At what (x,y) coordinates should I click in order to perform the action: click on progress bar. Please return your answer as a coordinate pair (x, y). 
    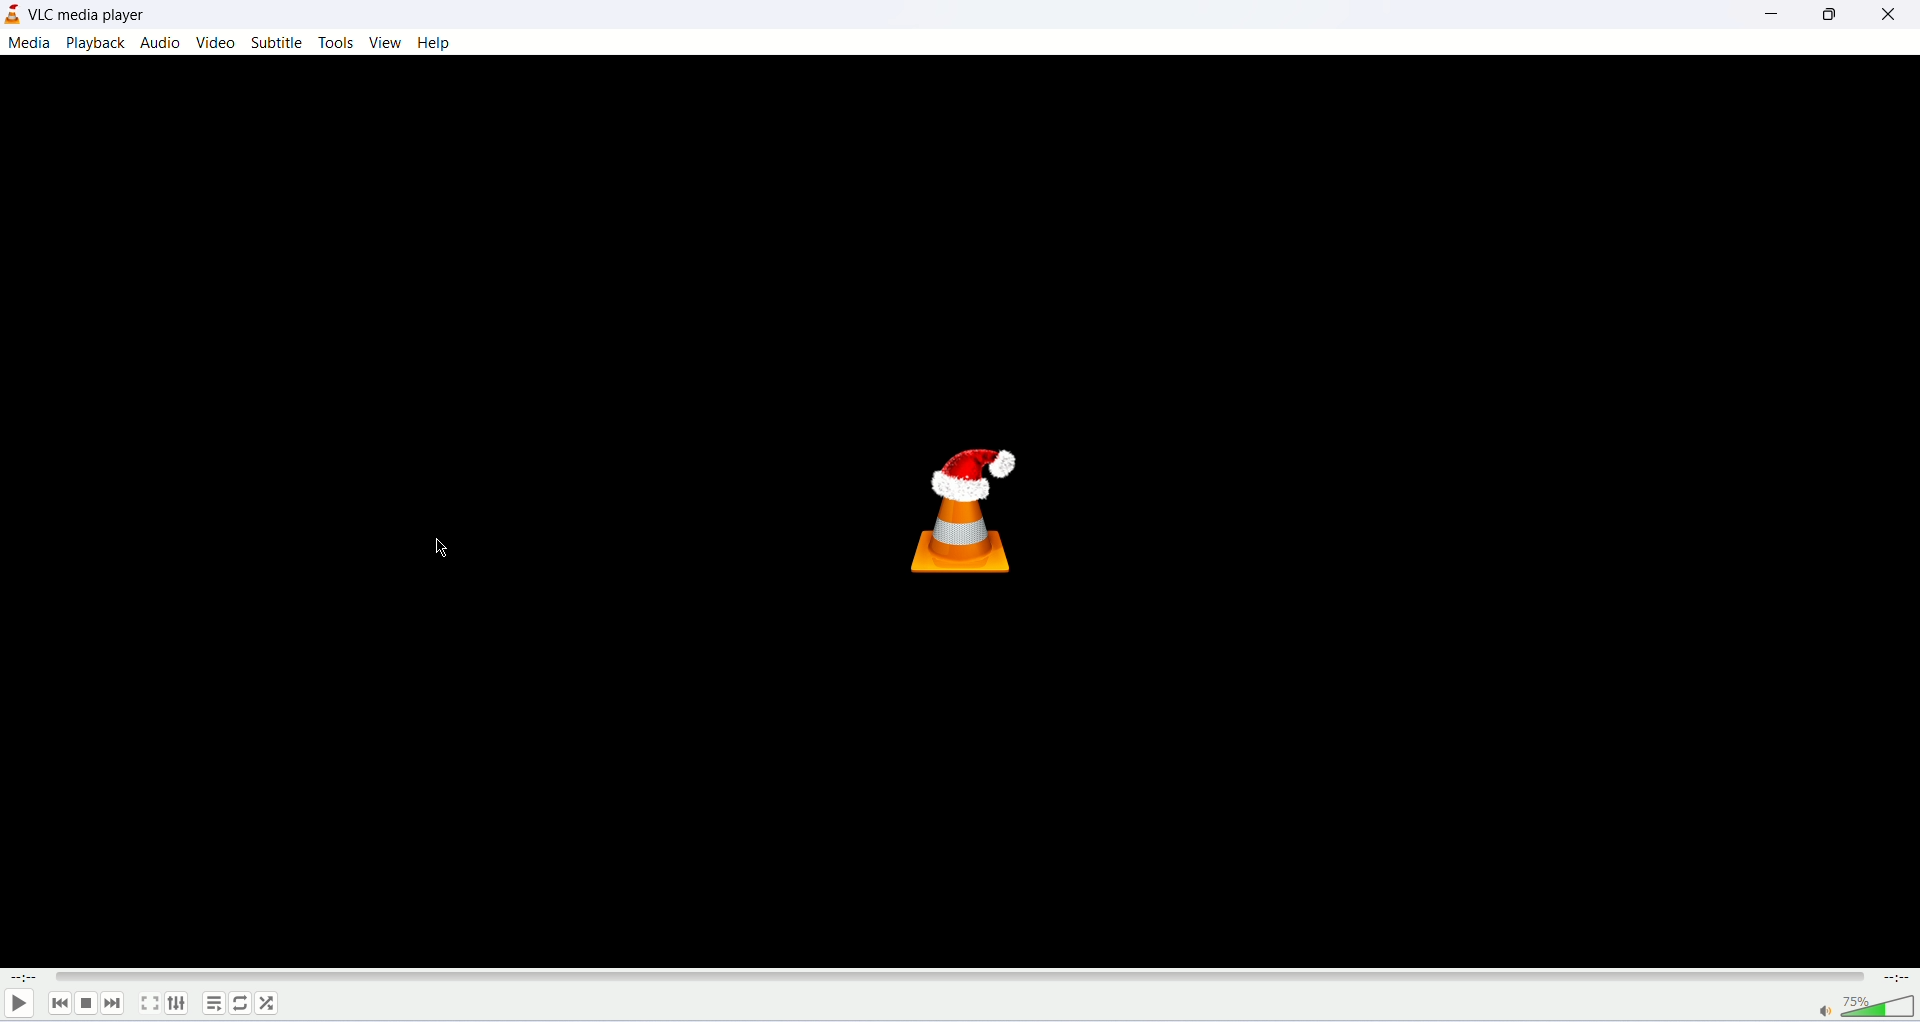
    Looking at the image, I should click on (961, 978).